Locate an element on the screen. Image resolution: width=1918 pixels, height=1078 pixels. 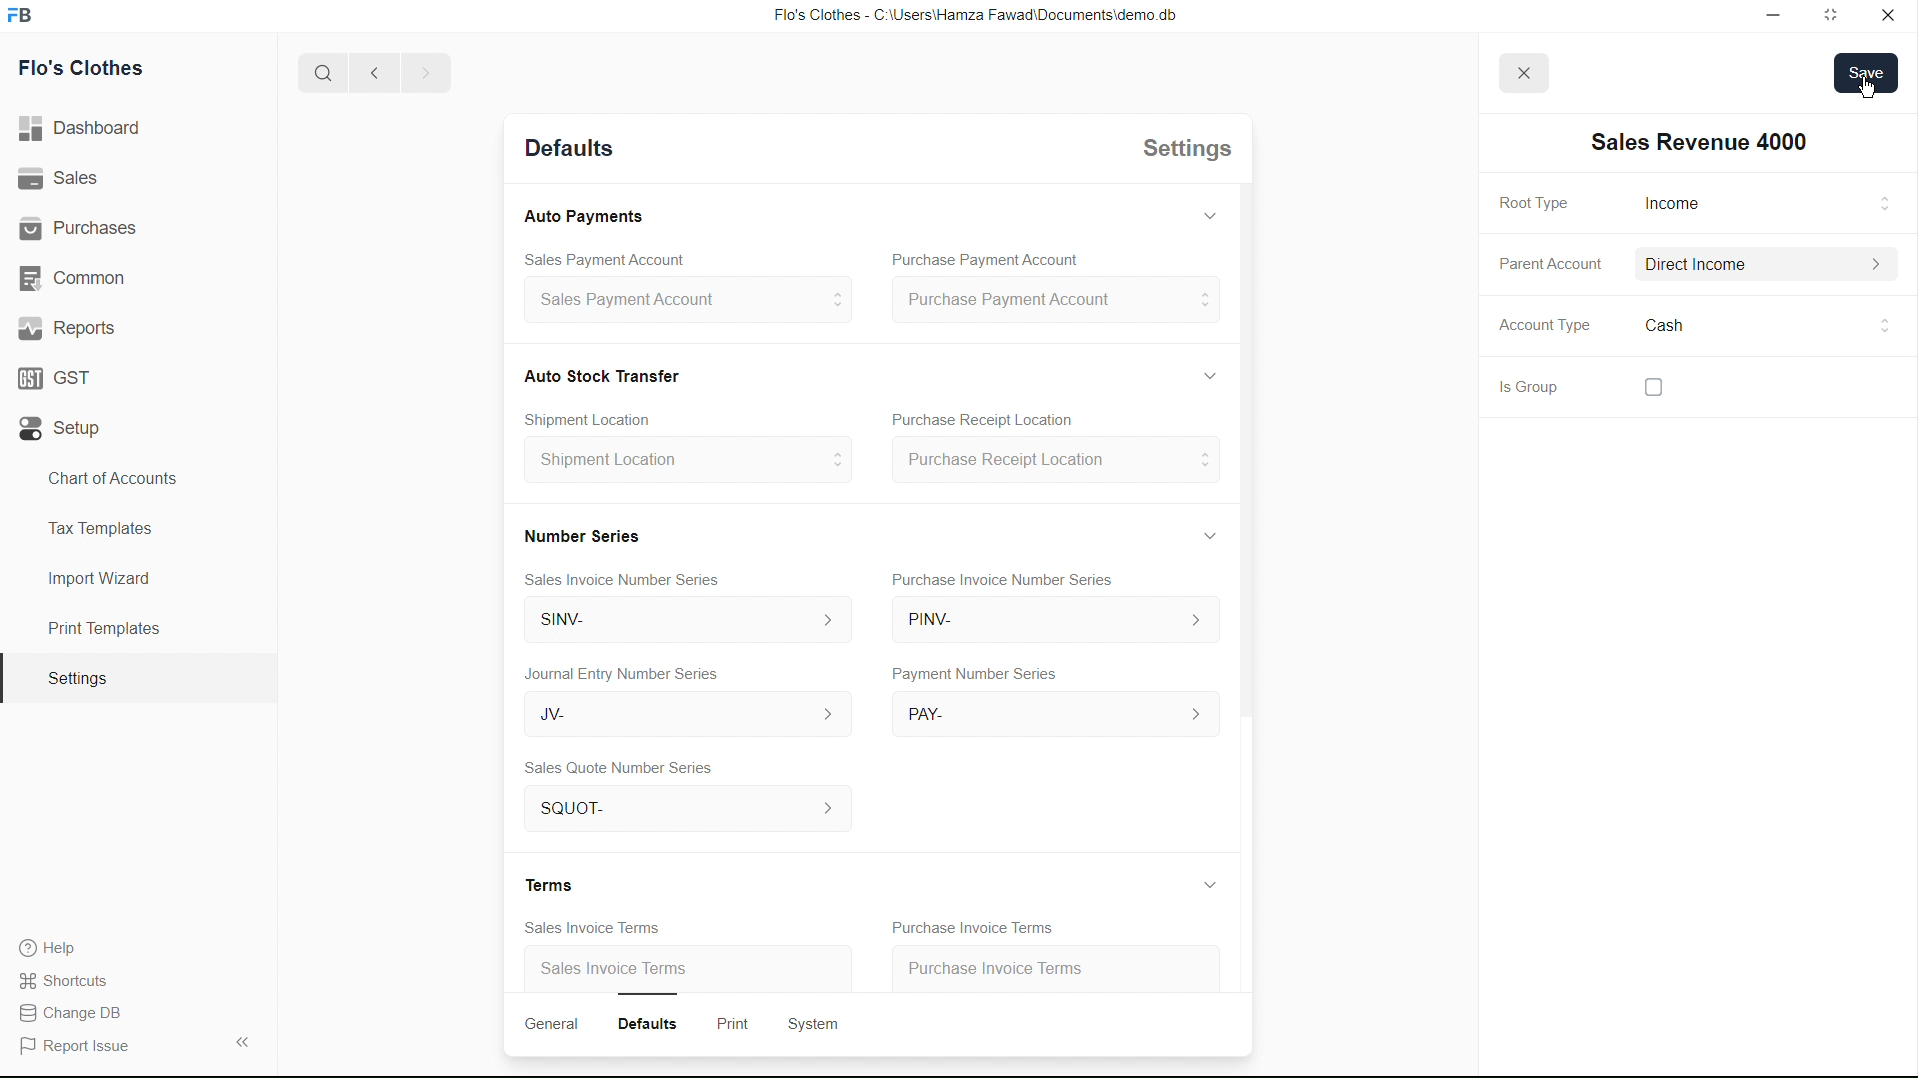
Cash is located at coordinates (1718, 316).